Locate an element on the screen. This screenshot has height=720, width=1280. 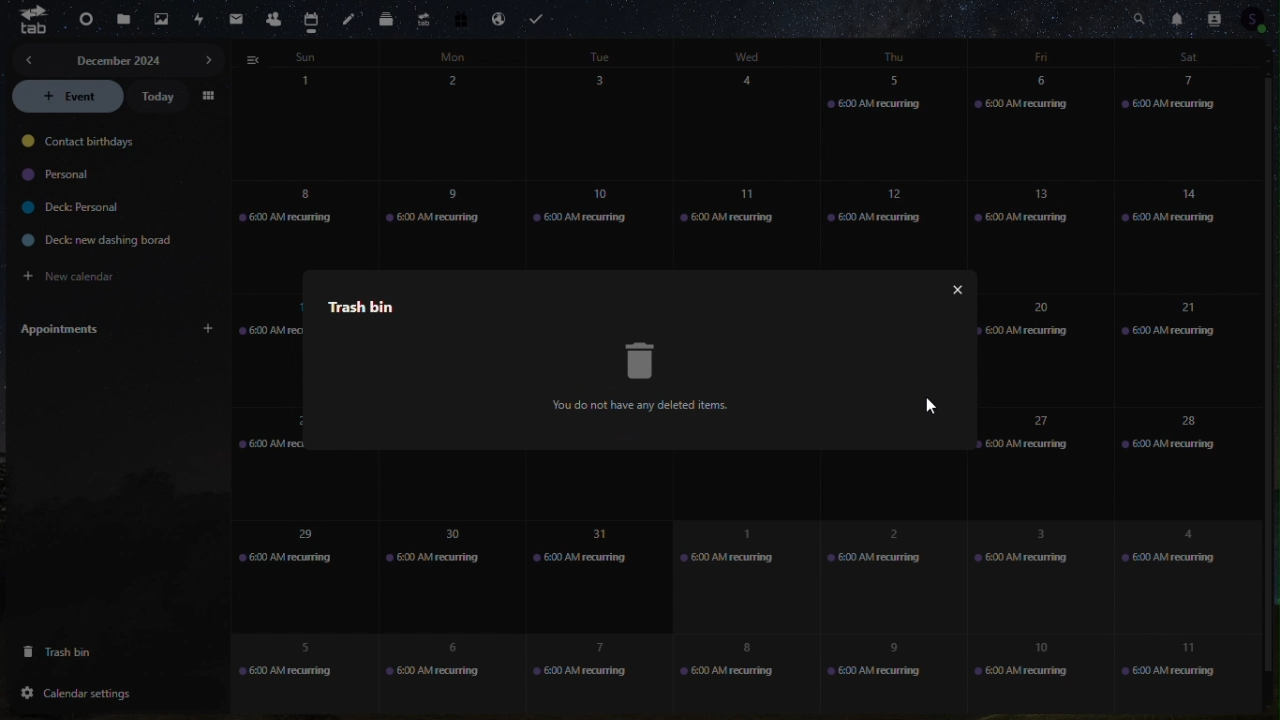
more options is located at coordinates (933, 353).